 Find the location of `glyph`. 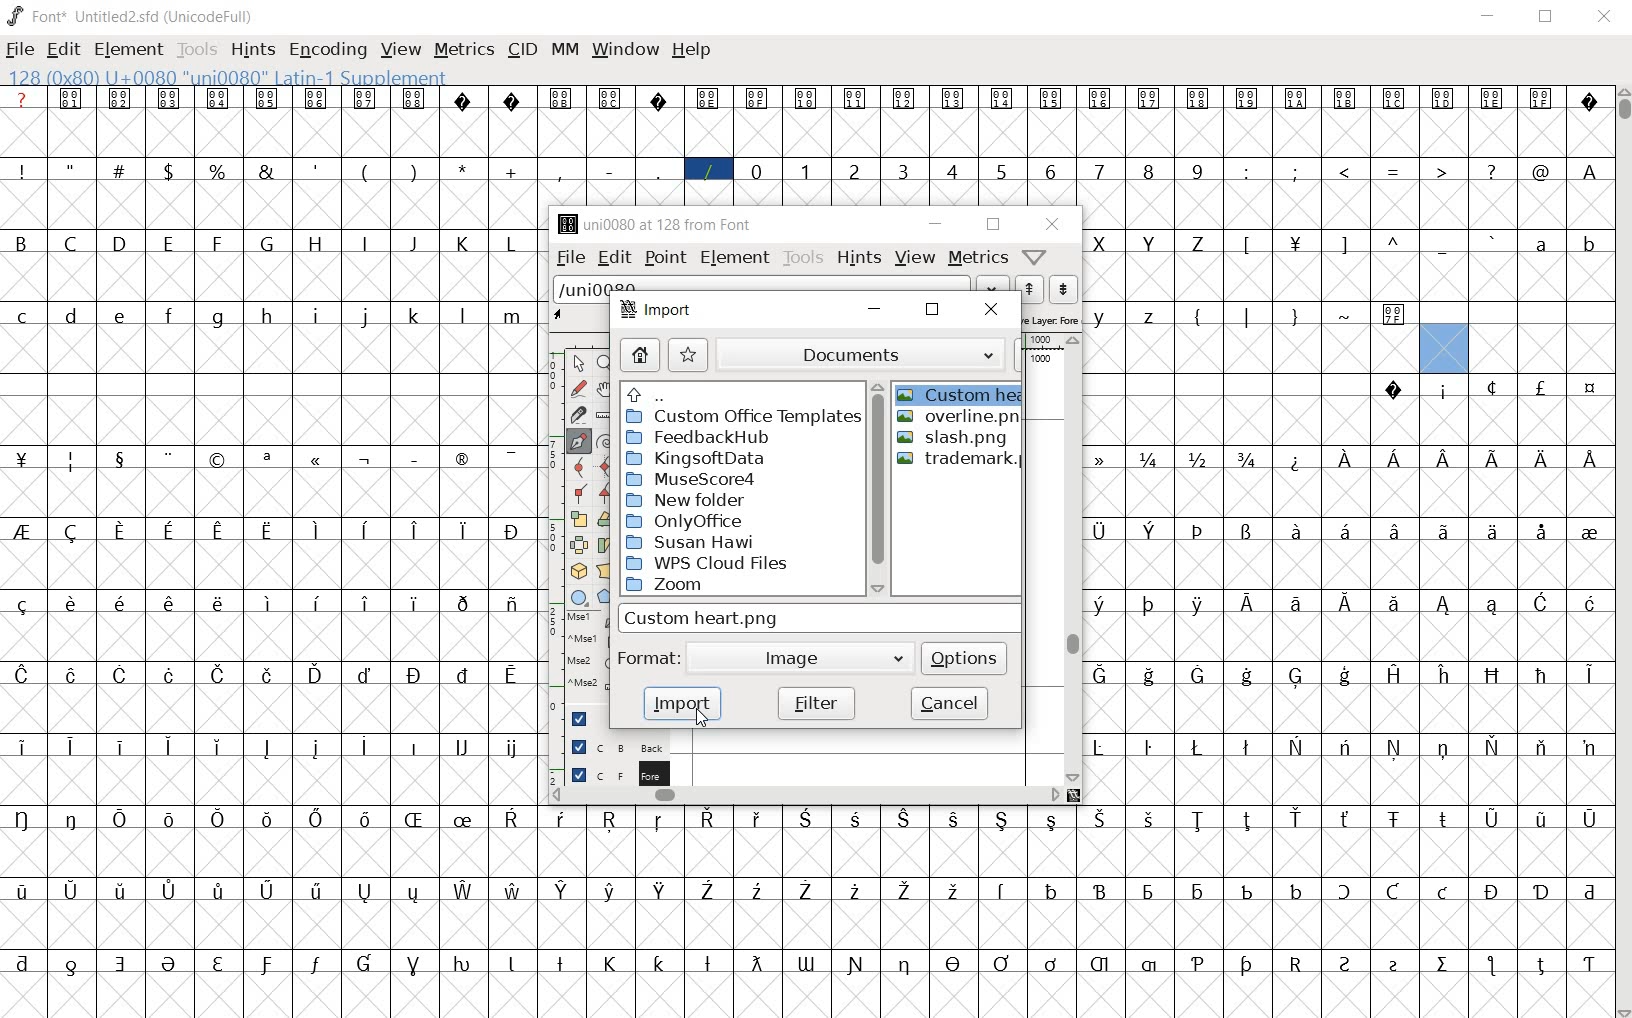

glyph is located at coordinates (415, 98).